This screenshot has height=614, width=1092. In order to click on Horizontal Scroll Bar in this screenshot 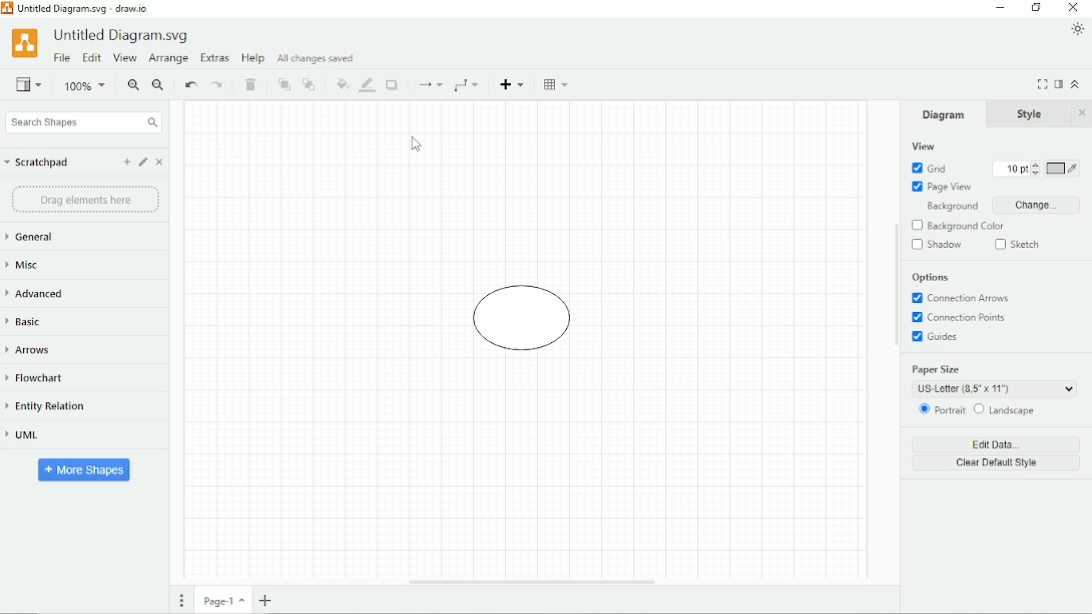, I will do `click(530, 582)`.